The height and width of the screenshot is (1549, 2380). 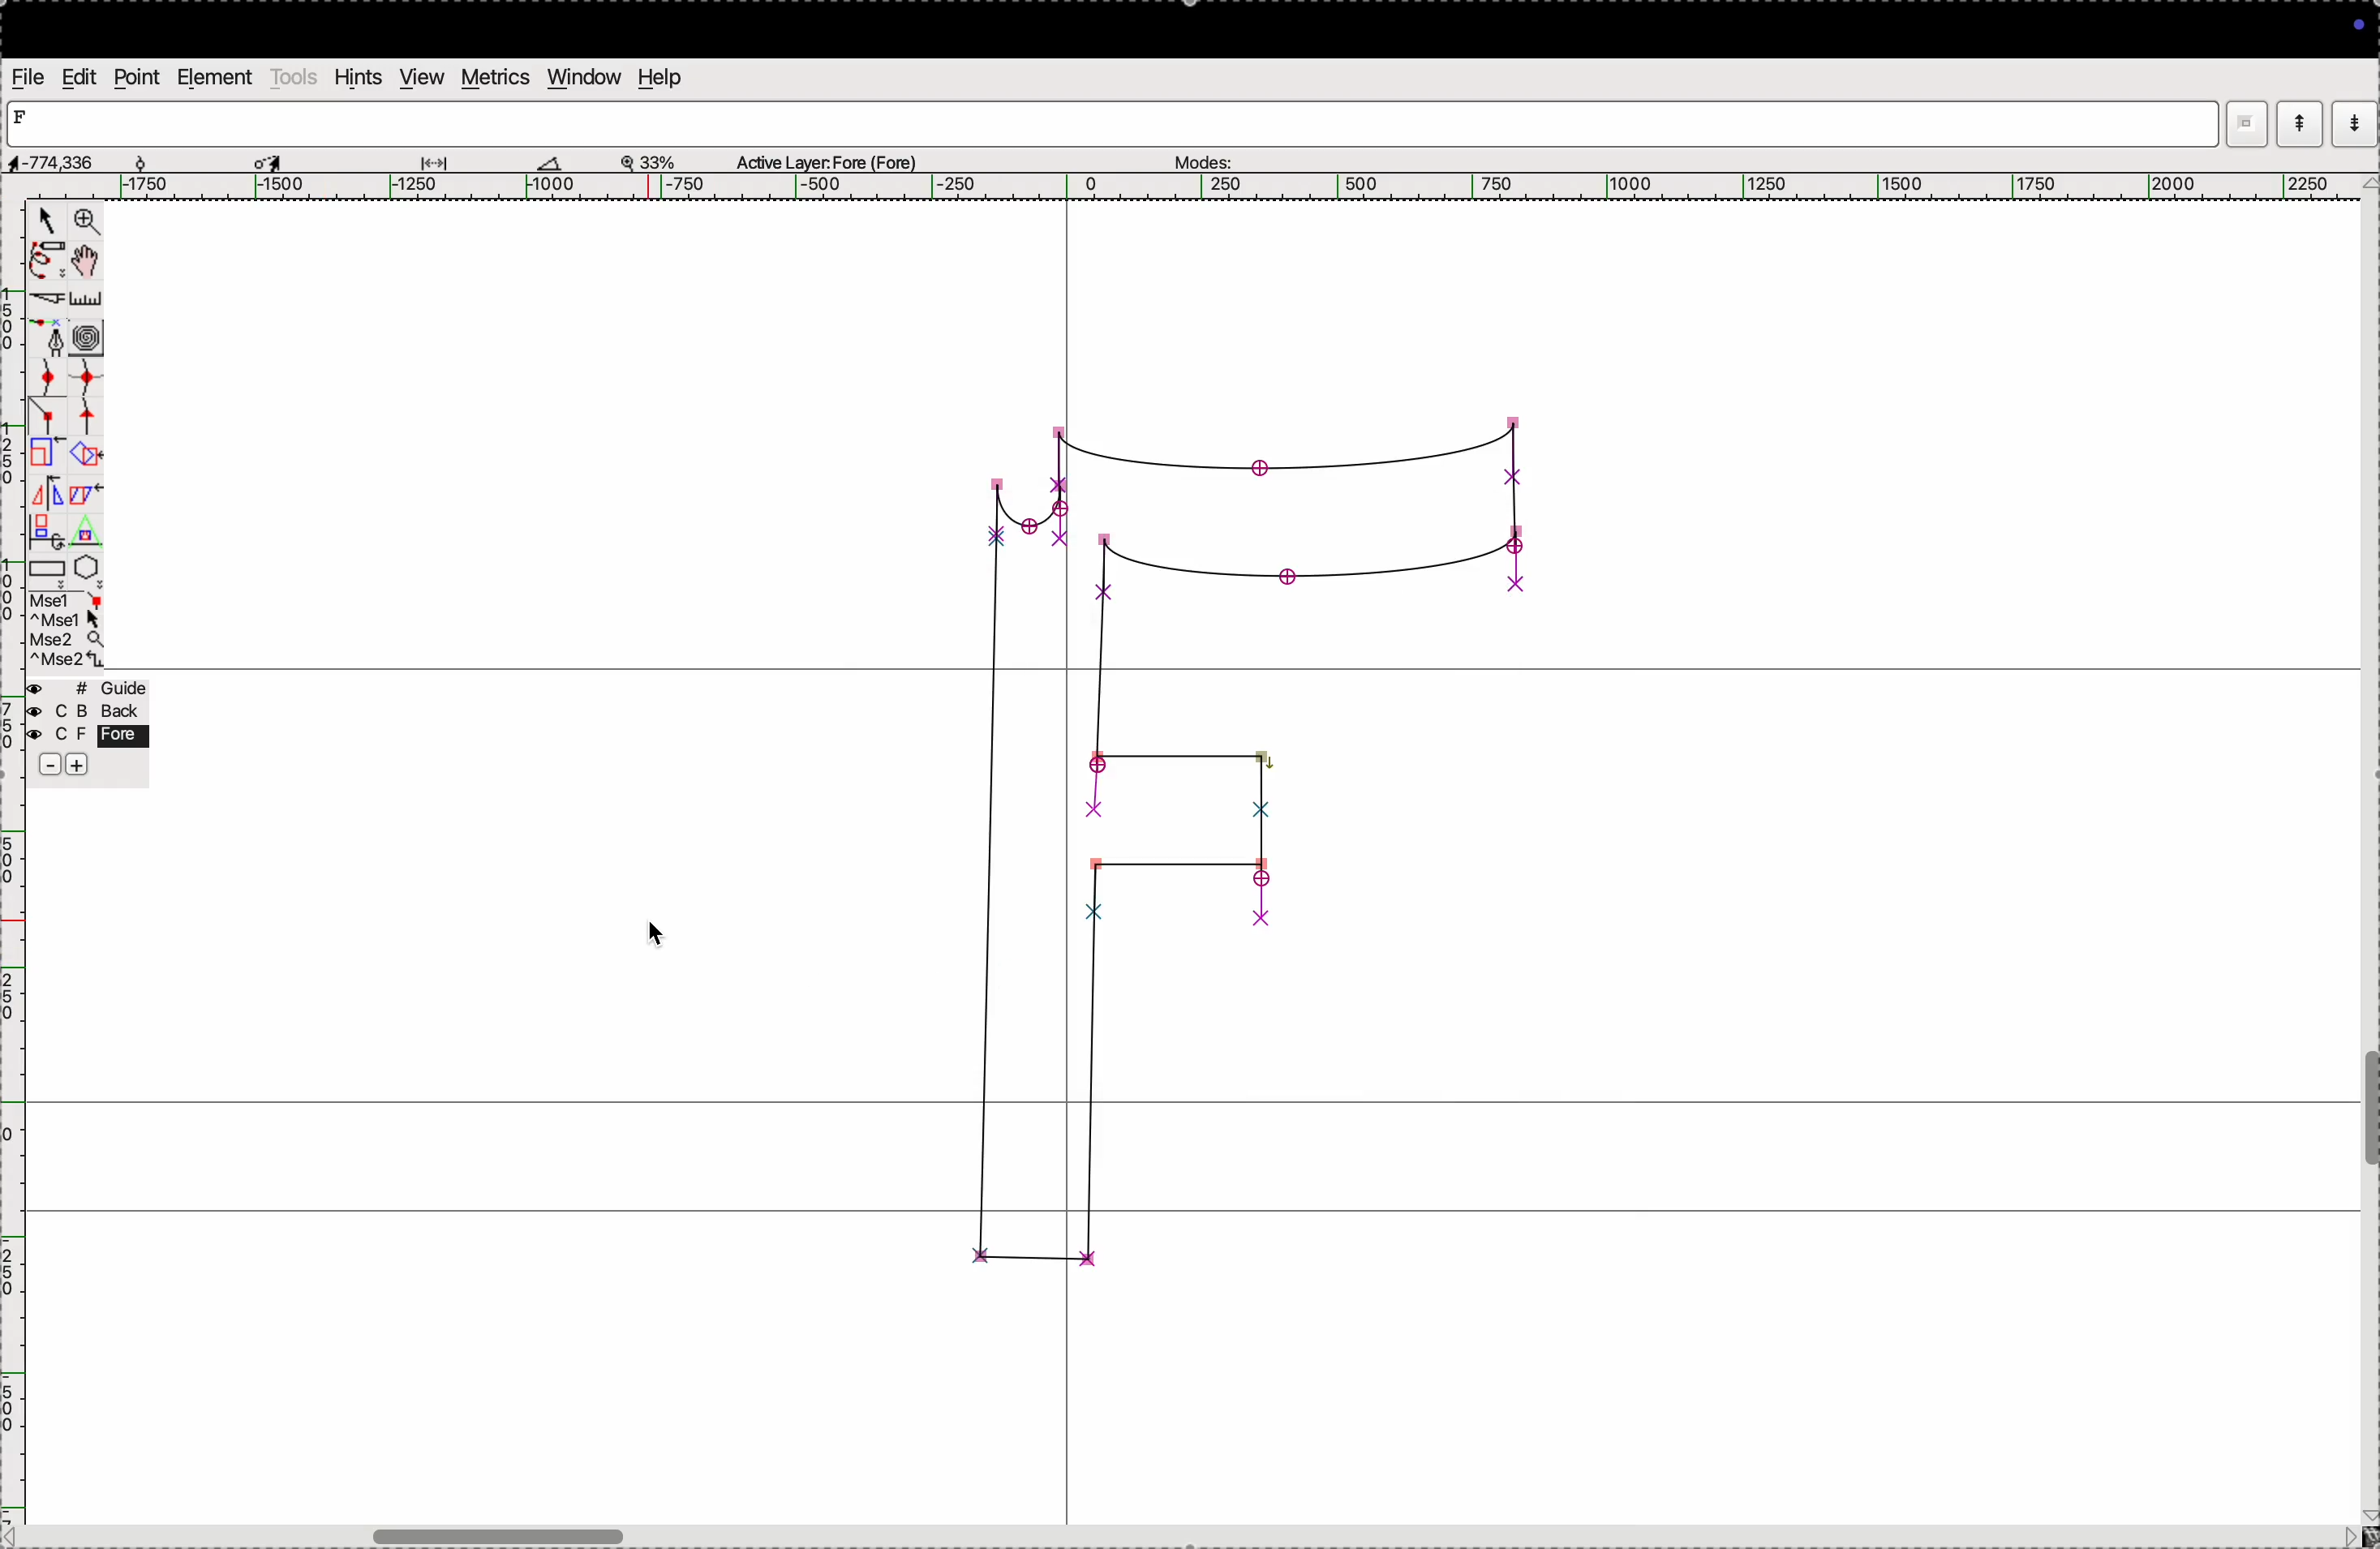 I want to click on mode up, so click(x=2297, y=124).